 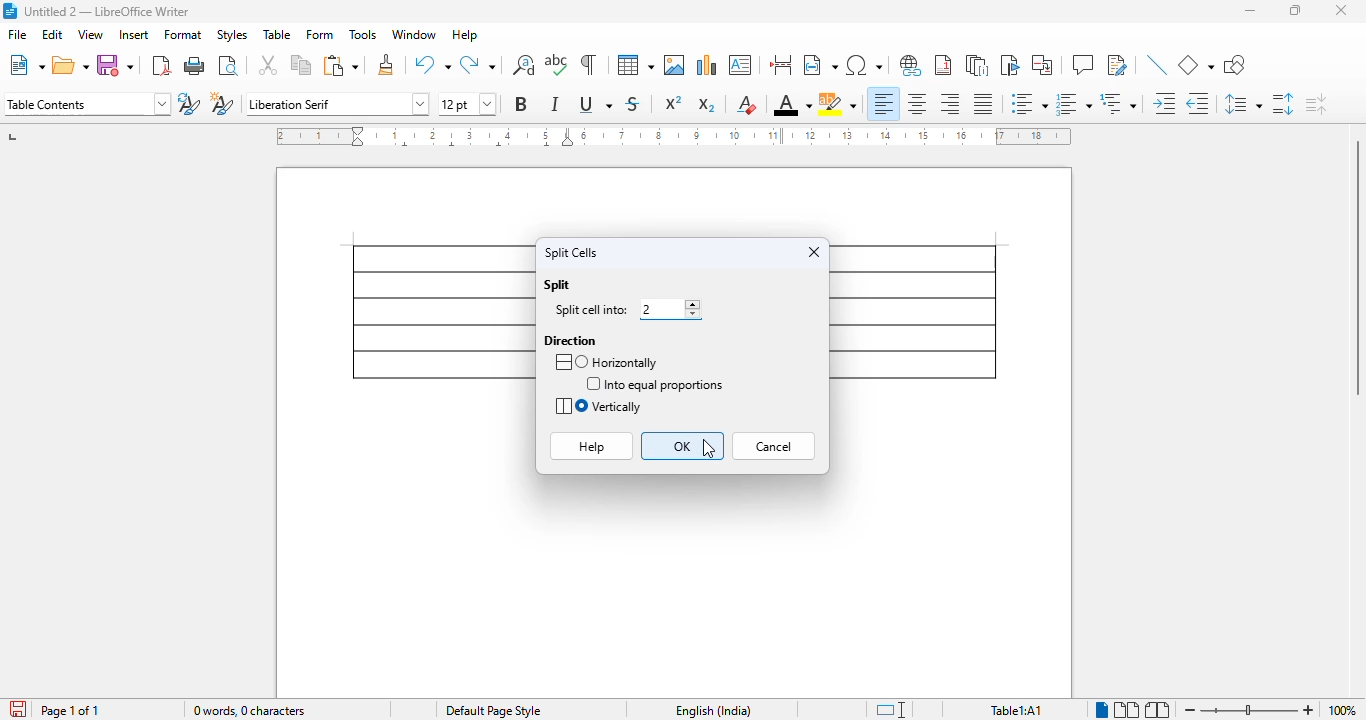 What do you see at coordinates (591, 447) in the screenshot?
I see `help` at bounding box center [591, 447].